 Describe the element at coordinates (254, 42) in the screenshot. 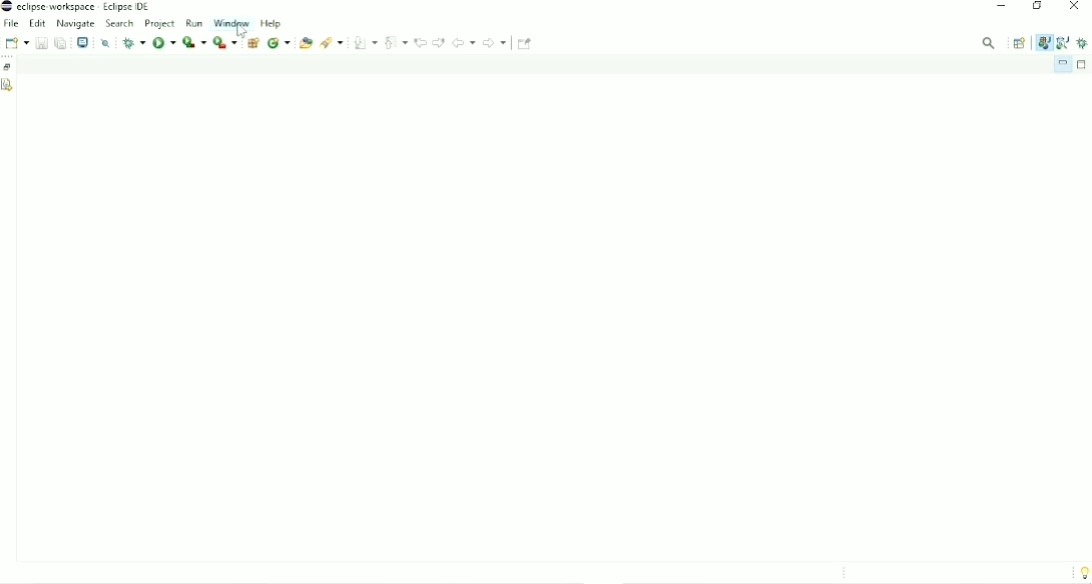

I see `New java project` at that location.